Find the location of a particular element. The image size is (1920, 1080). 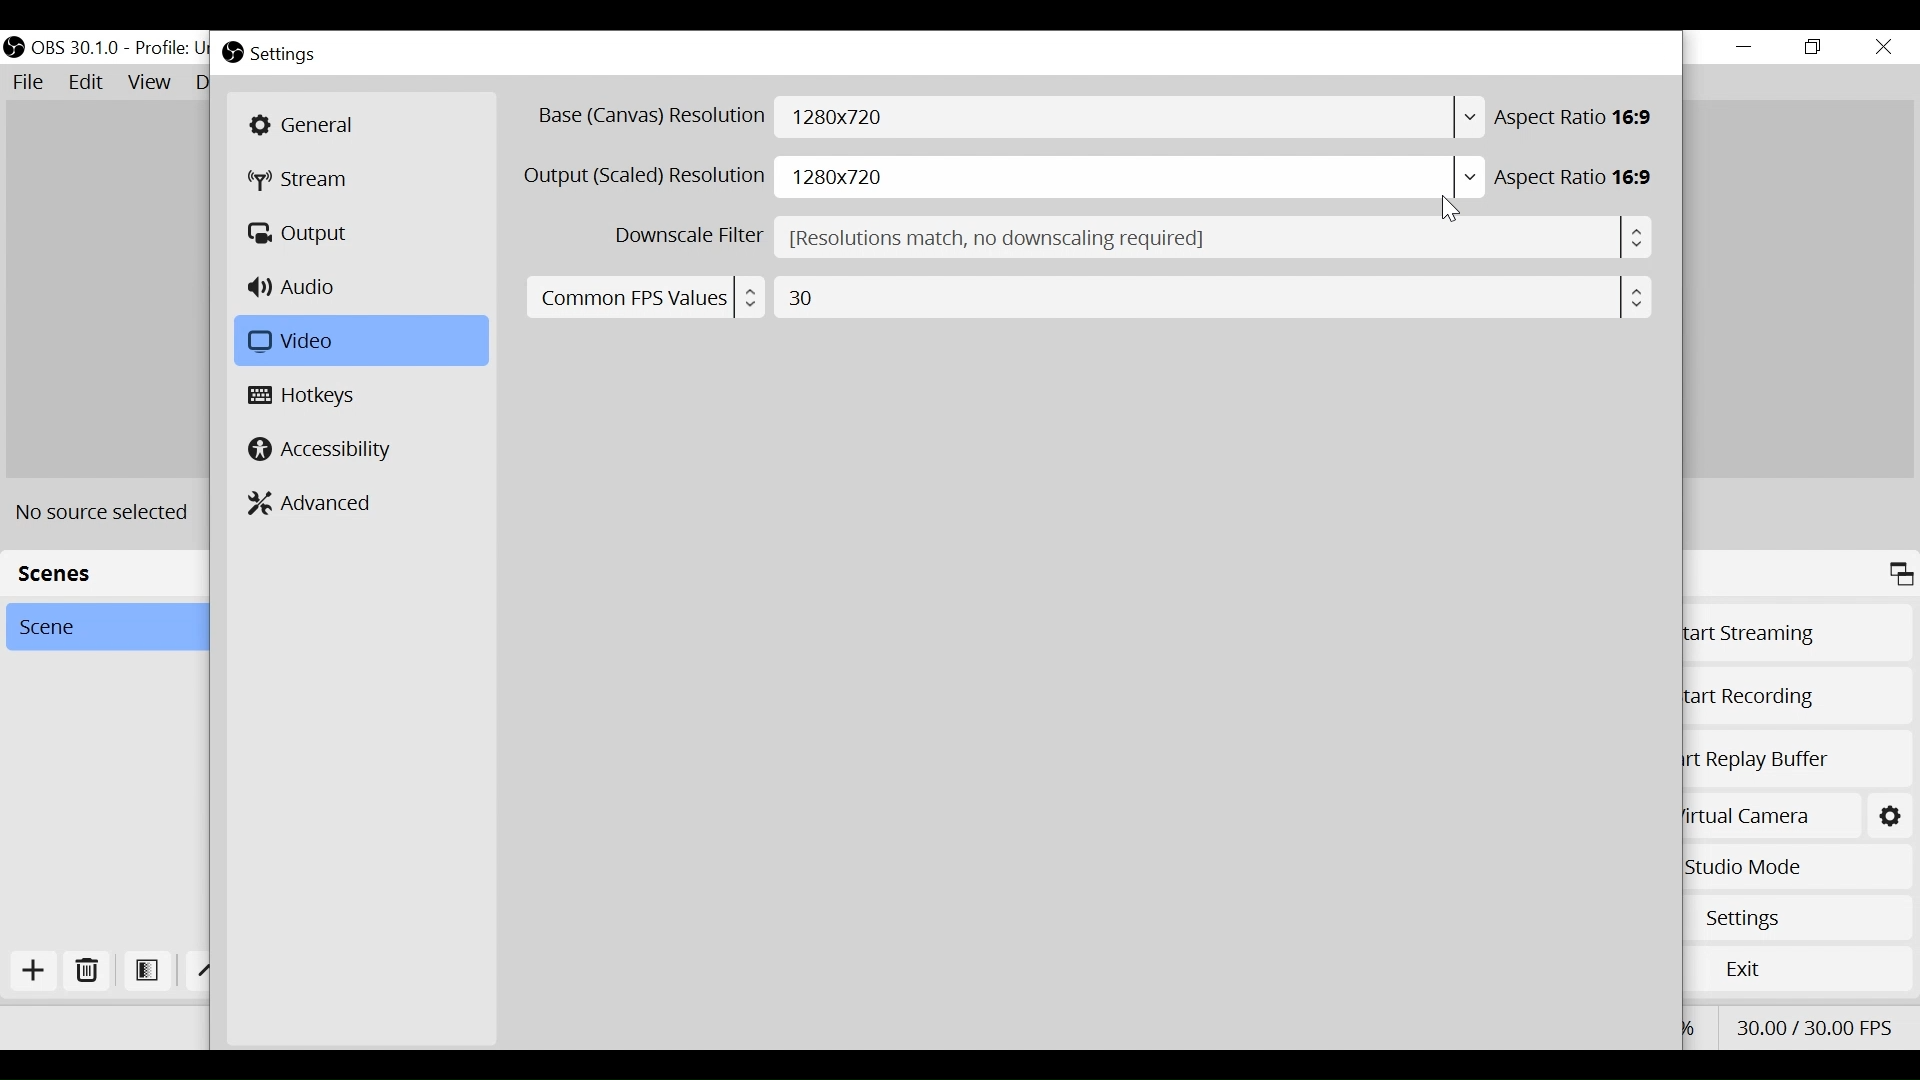

Common FPS Values Field 30 is located at coordinates (1084, 295).